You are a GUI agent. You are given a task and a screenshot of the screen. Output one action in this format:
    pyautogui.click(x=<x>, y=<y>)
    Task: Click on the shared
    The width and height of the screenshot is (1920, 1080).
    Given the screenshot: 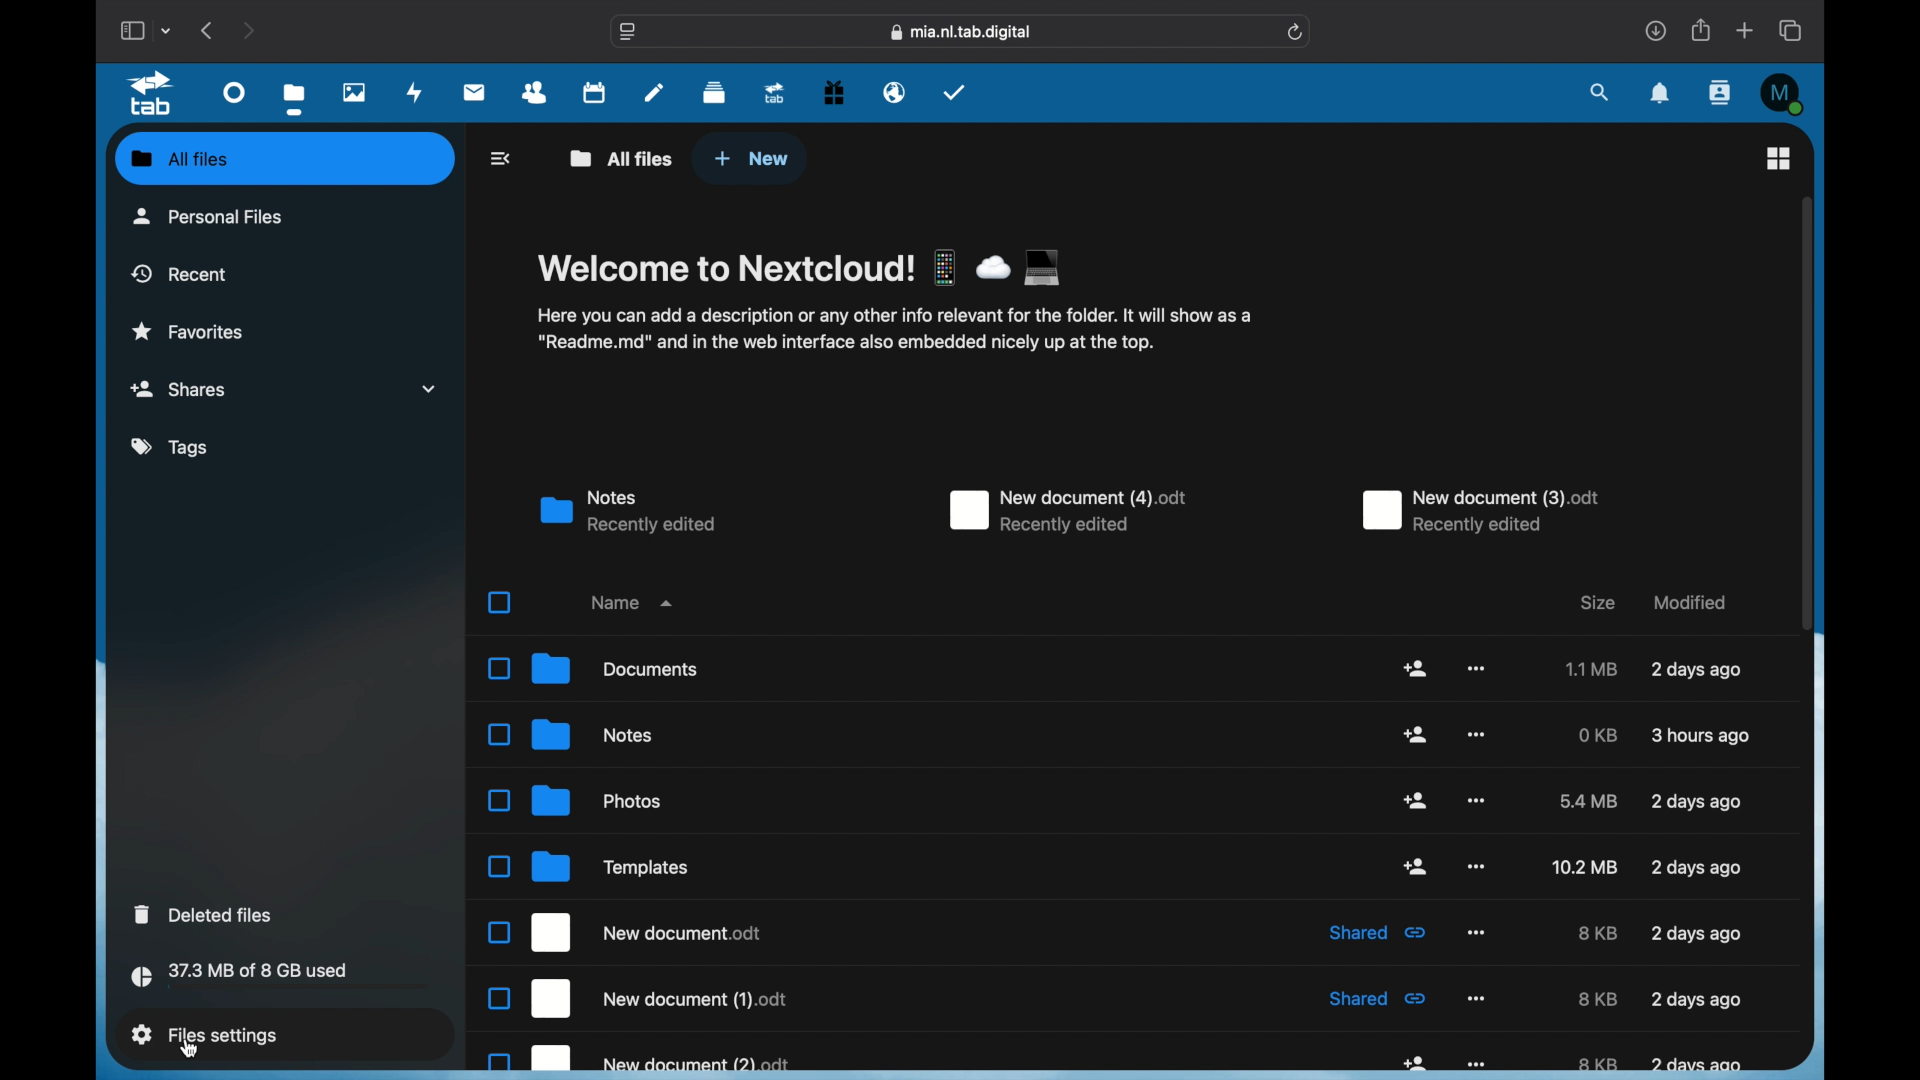 What is the action you would take?
    pyautogui.click(x=1380, y=998)
    